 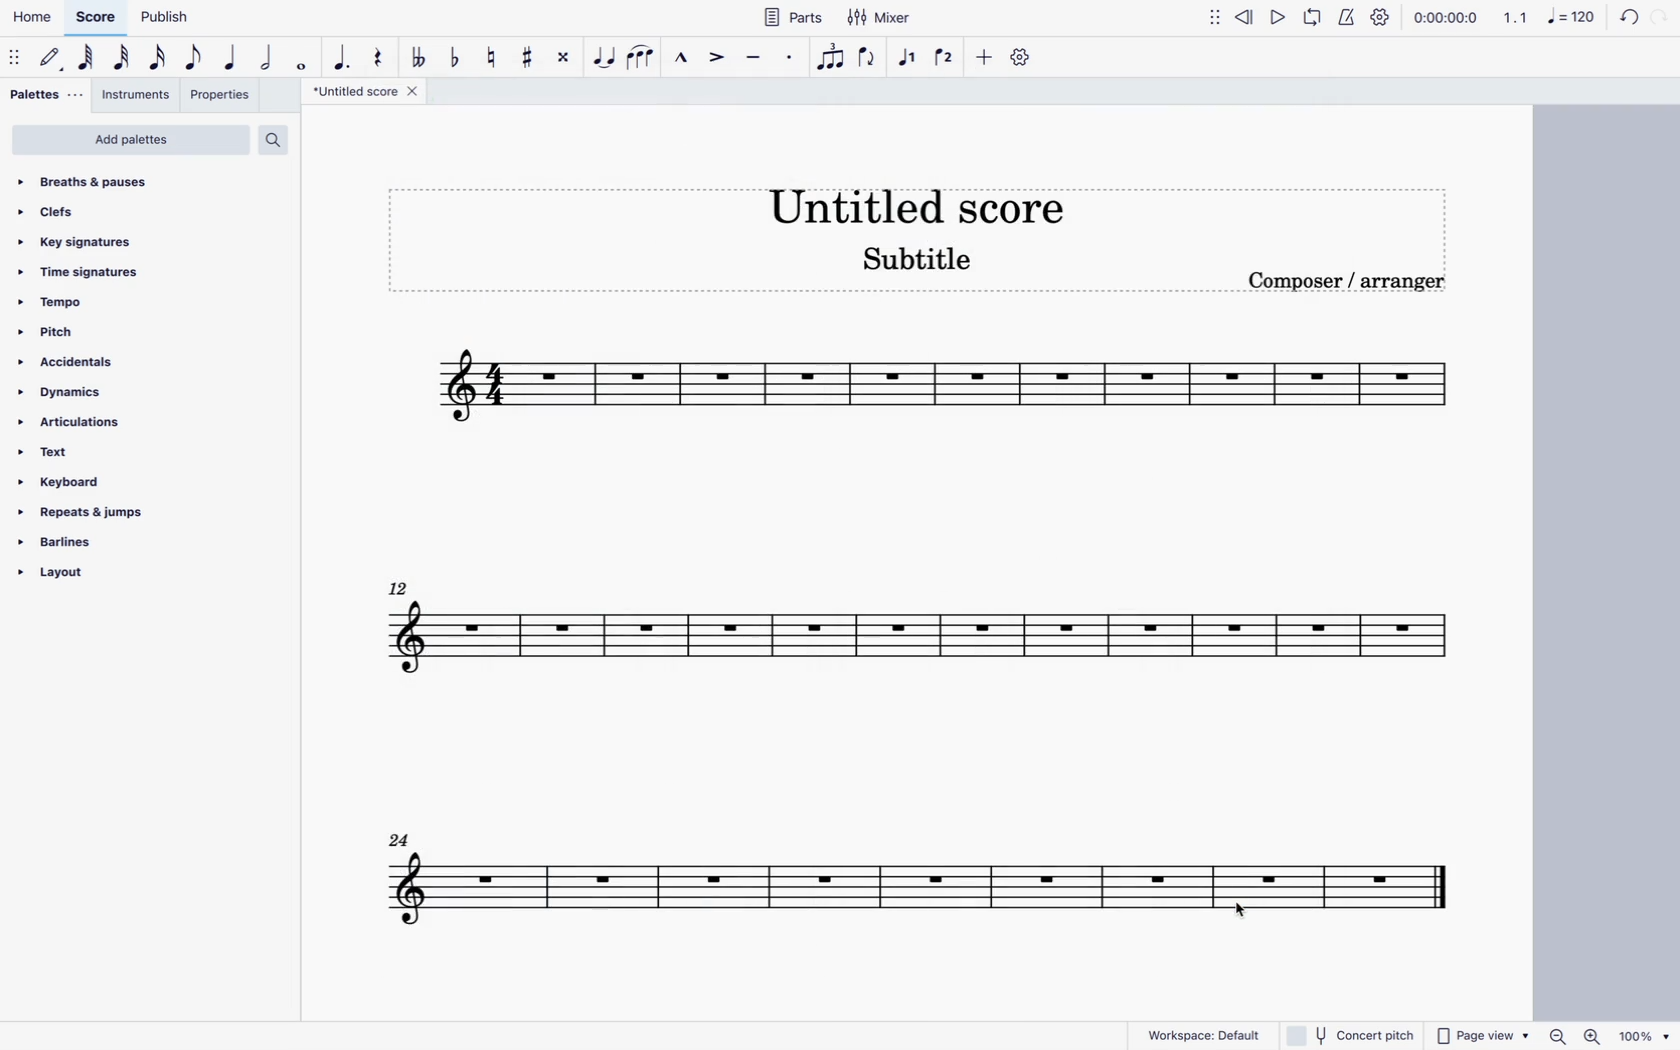 I want to click on quarter note, so click(x=235, y=62).